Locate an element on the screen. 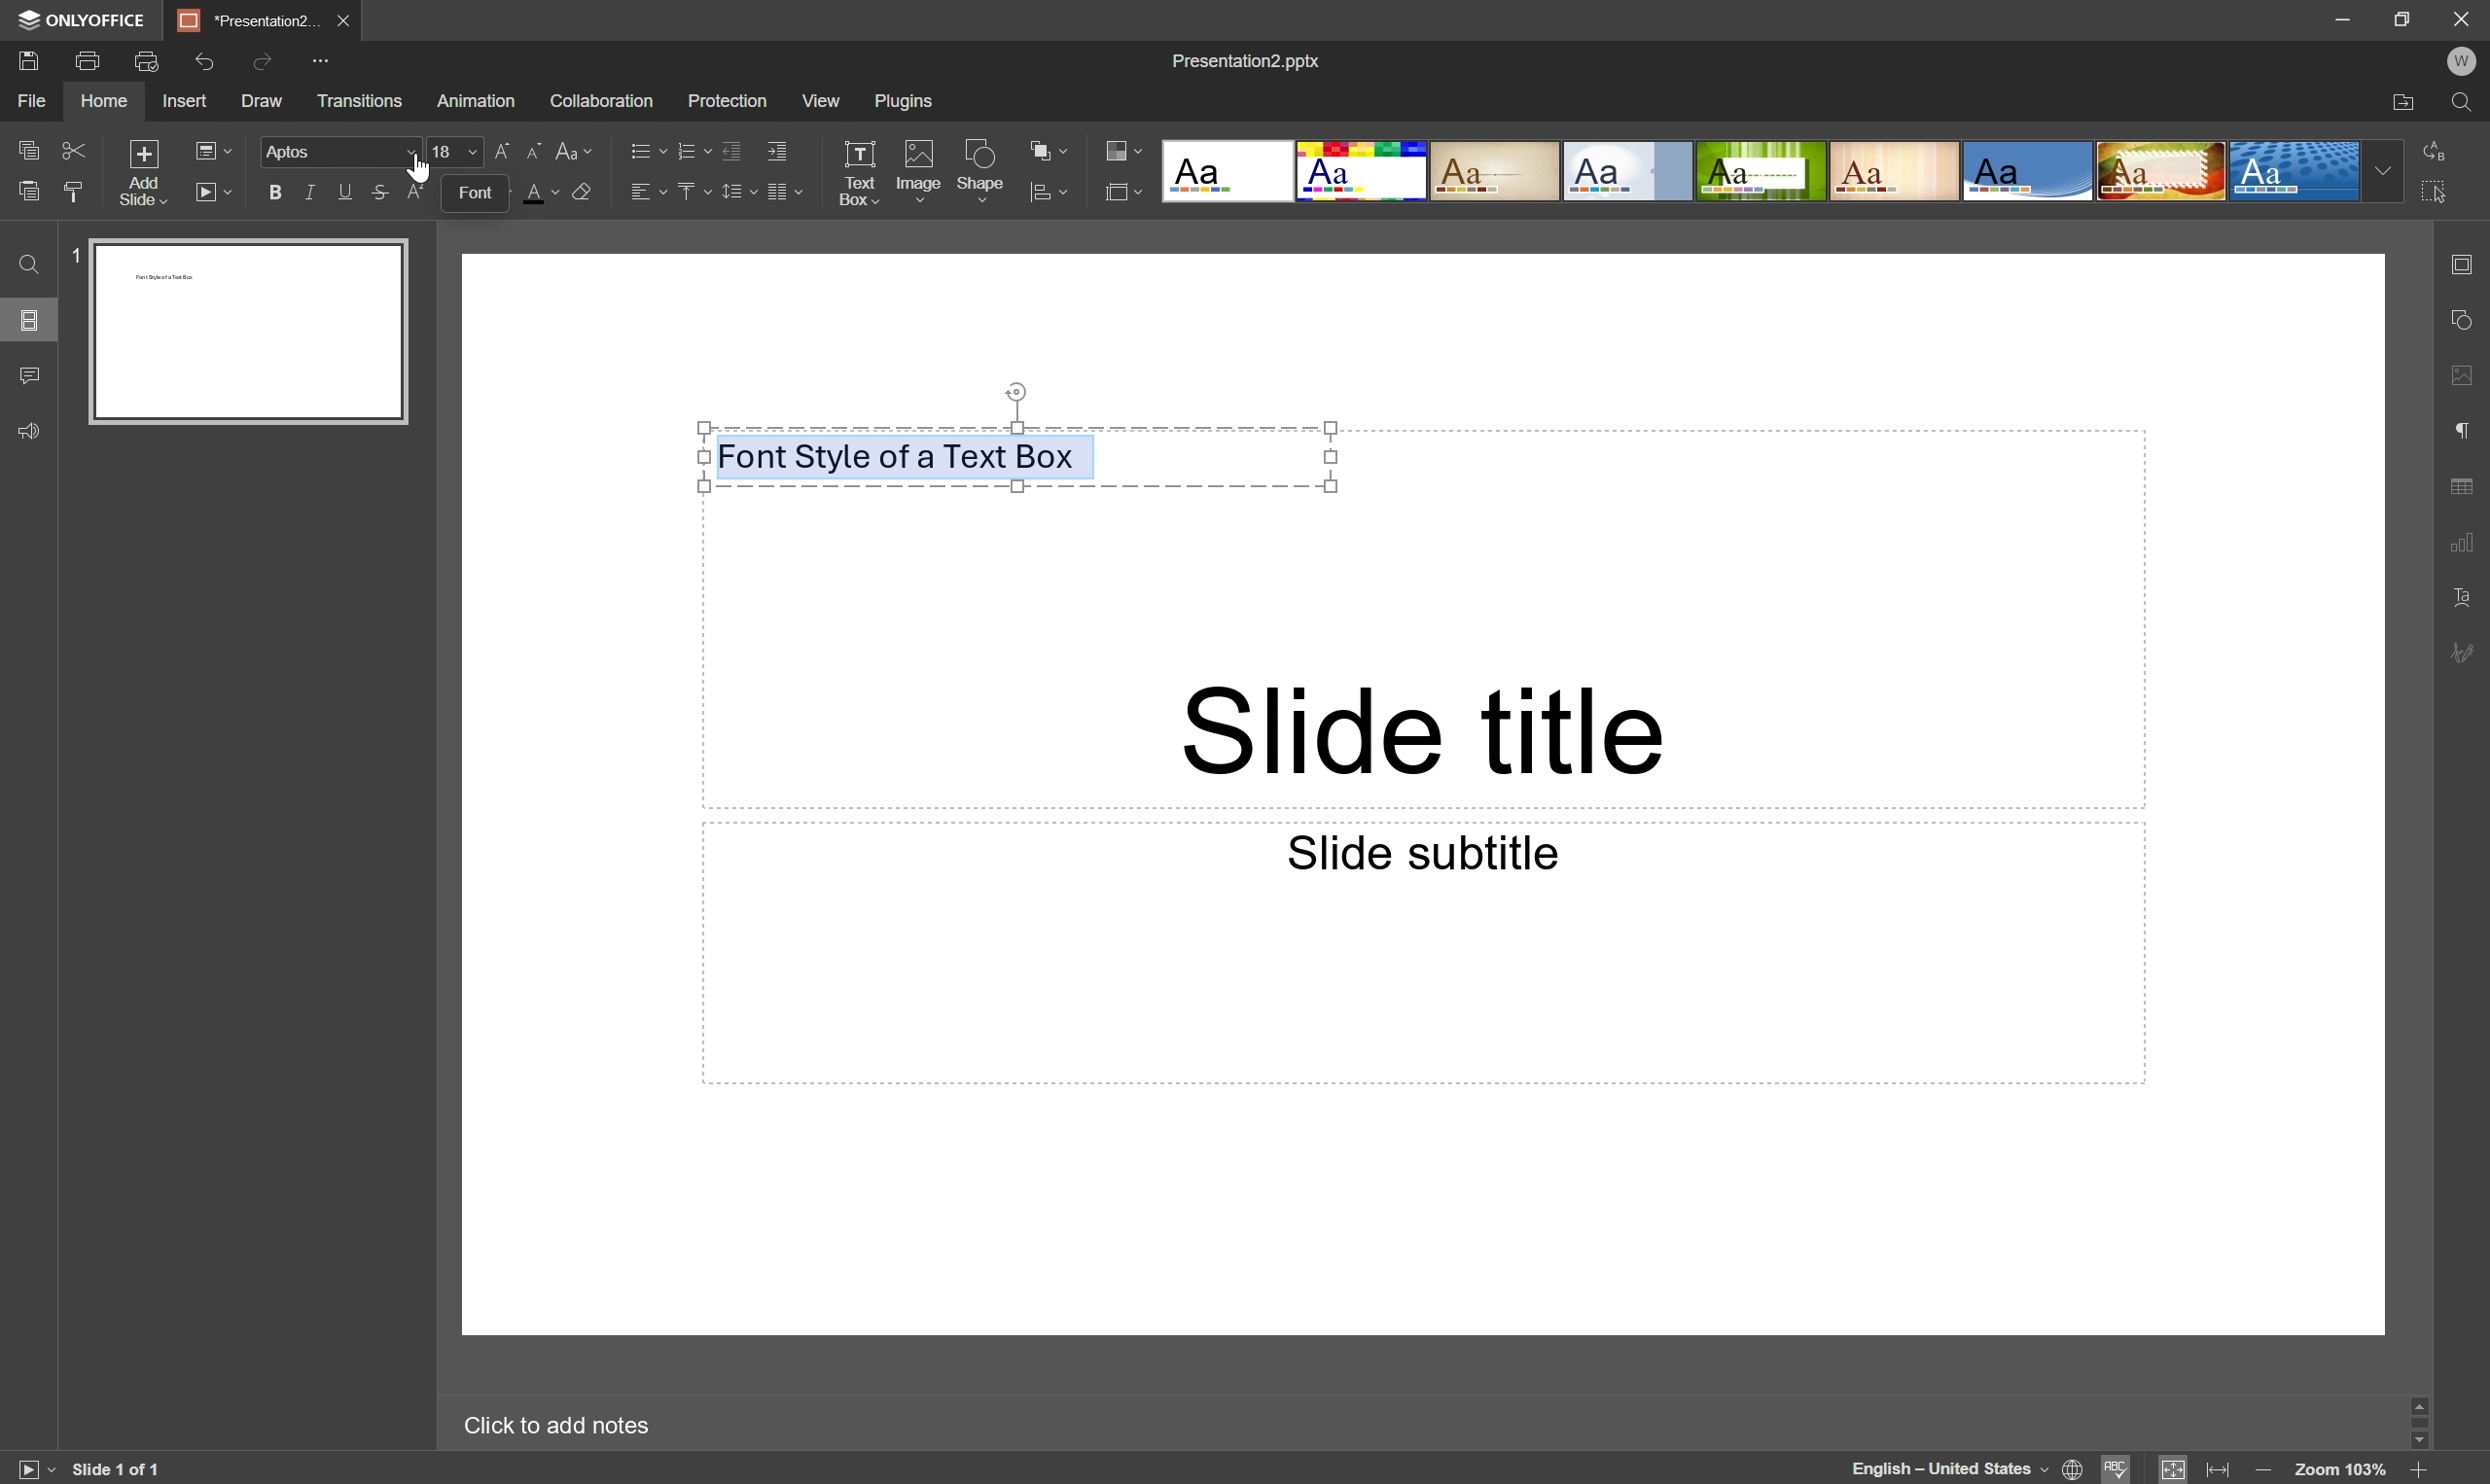  Table settings is located at coordinates (2470, 484).